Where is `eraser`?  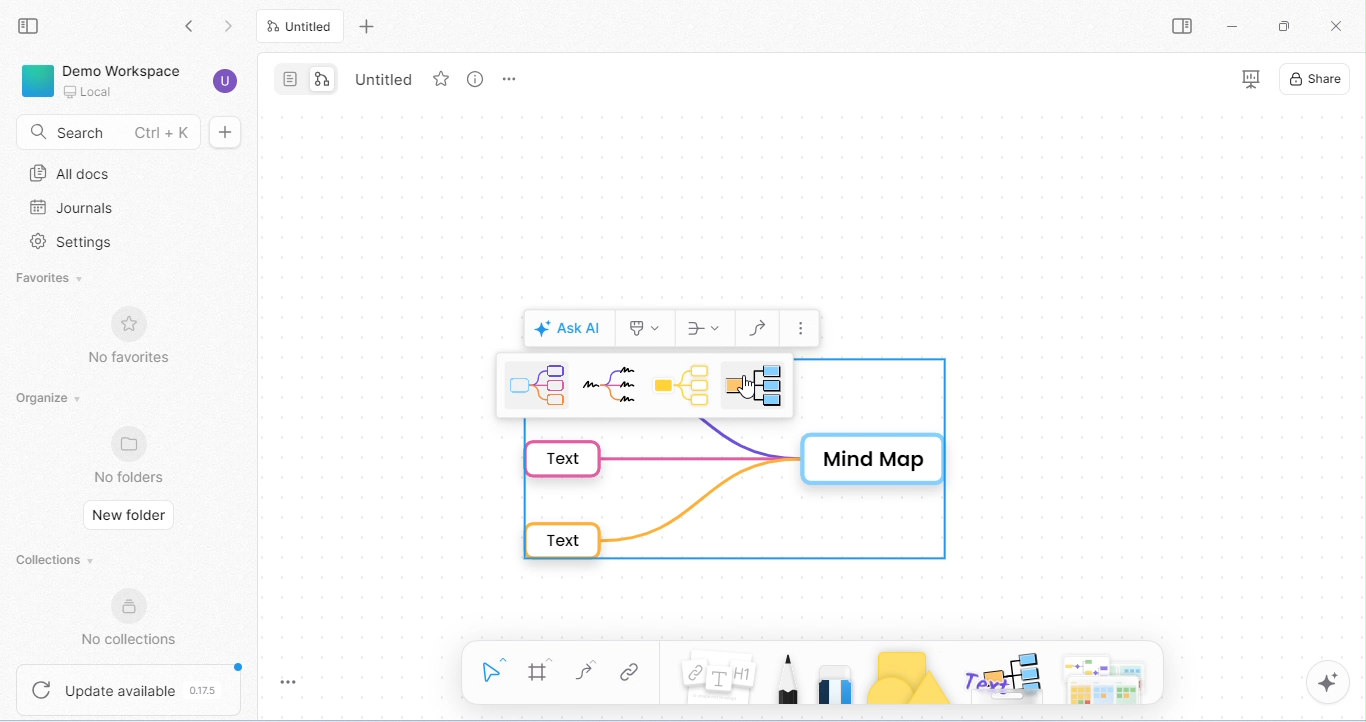
eraser is located at coordinates (836, 682).